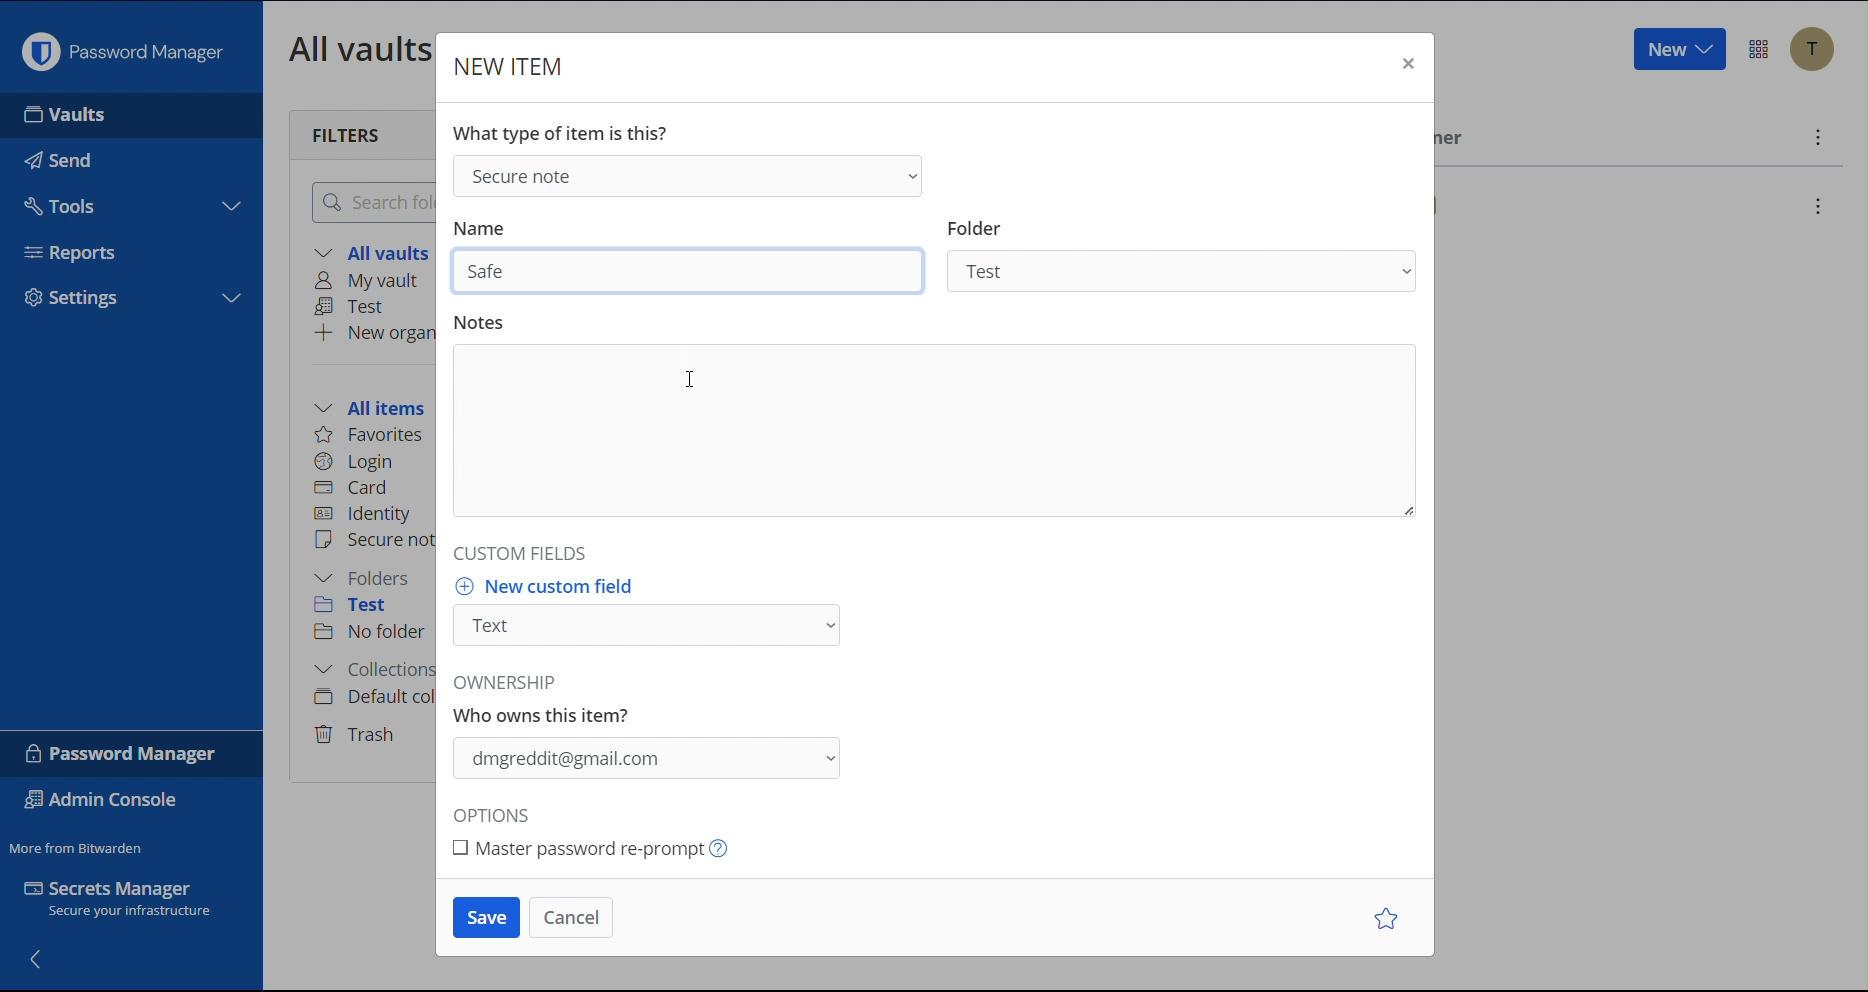  Describe the element at coordinates (371, 697) in the screenshot. I see `Default collection` at that location.